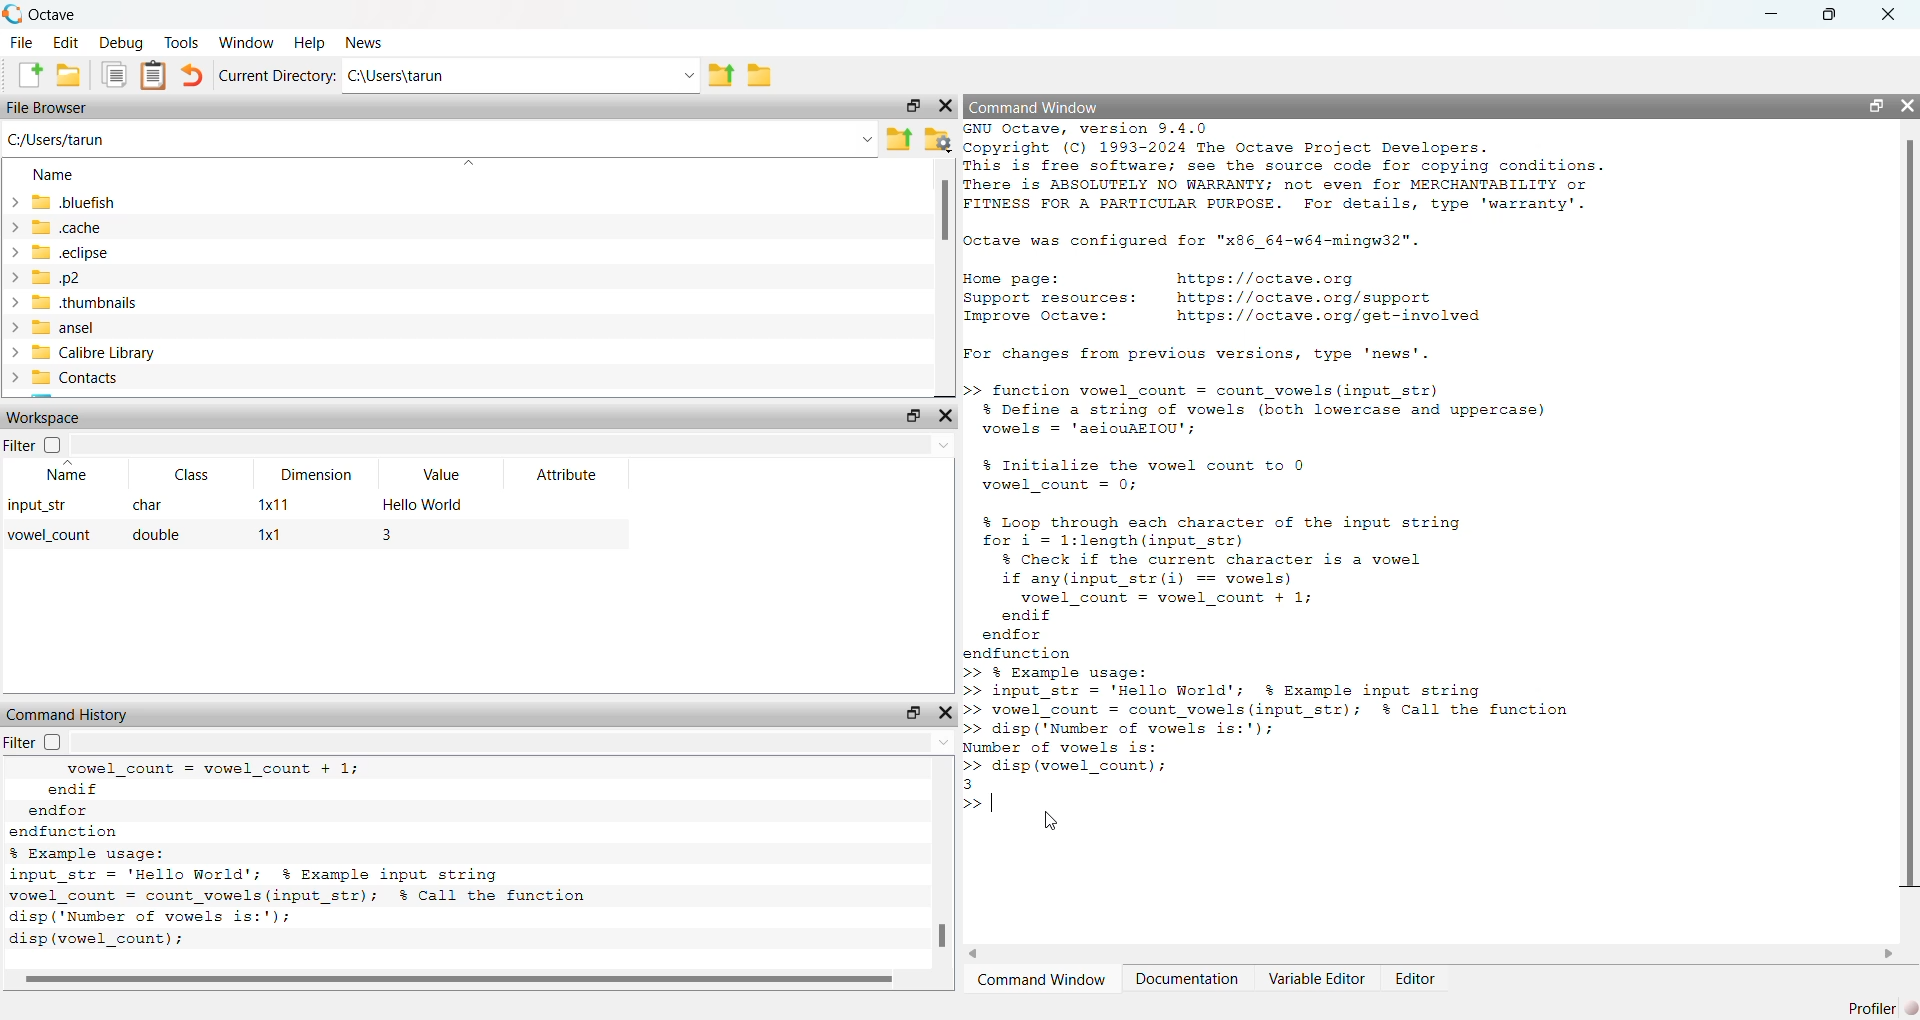 The width and height of the screenshot is (1920, 1020). I want to click on Octave was configured for "x86_64-wé4-mingw32".

Home page: https://octave.org

Support resources:  https://octave.org/support
Improve Octave: https://octave.org/get-involved, so click(1235, 278).